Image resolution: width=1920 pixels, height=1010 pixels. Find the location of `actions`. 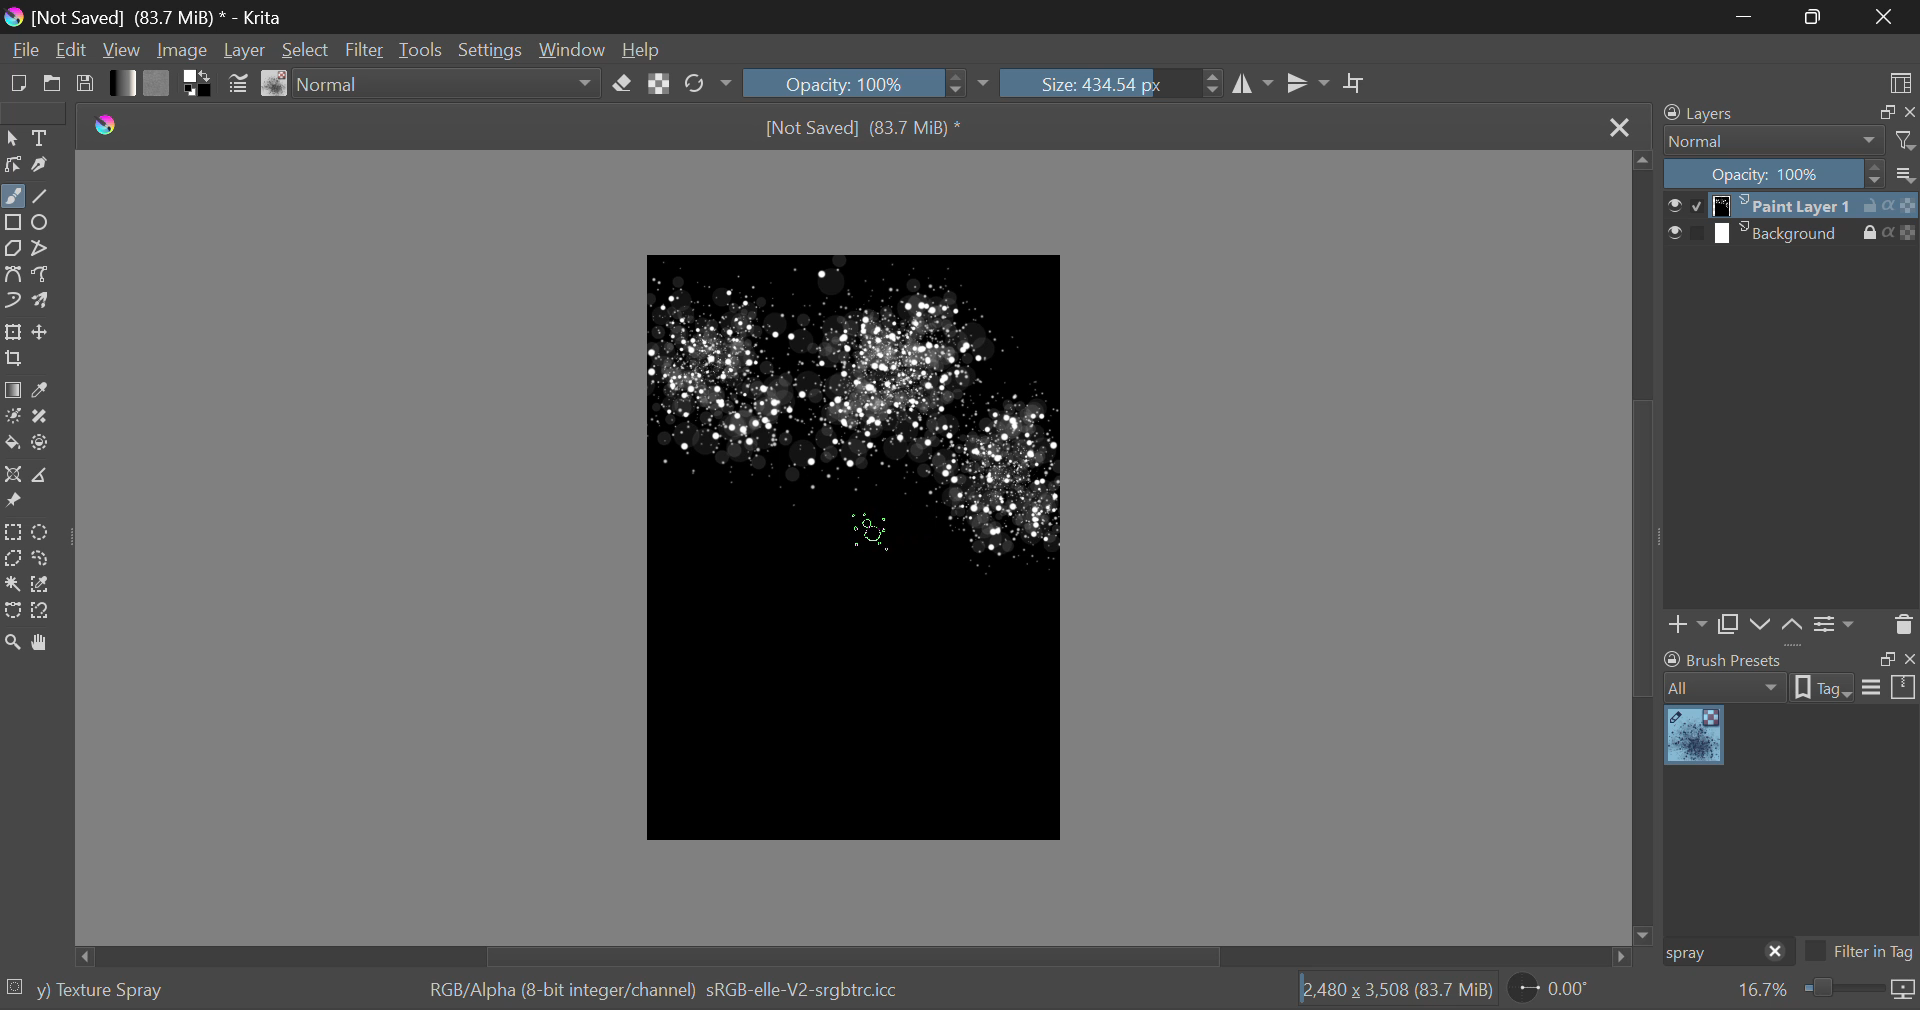

actions is located at coordinates (1890, 206).